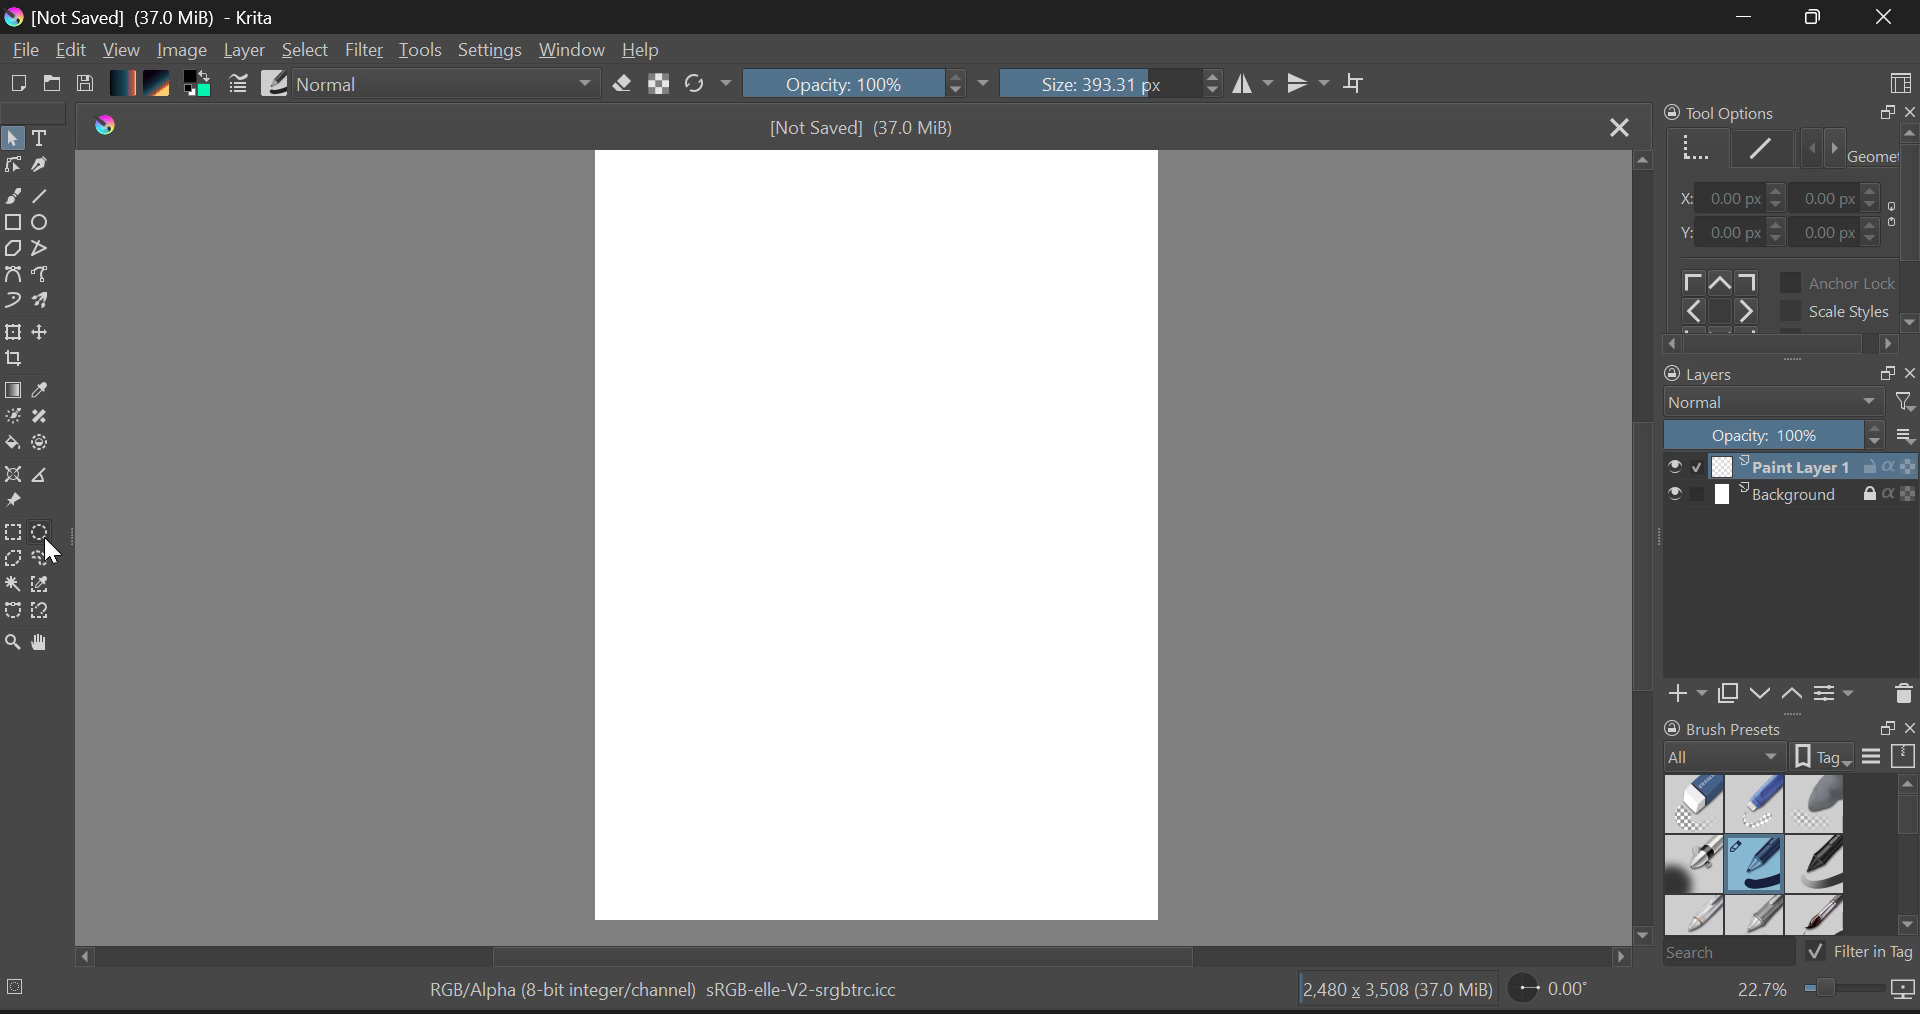 Image resolution: width=1920 pixels, height=1014 pixels. What do you see at coordinates (44, 393) in the screenshot?
I see `Eyedropper` at bounding box center [44, 393].